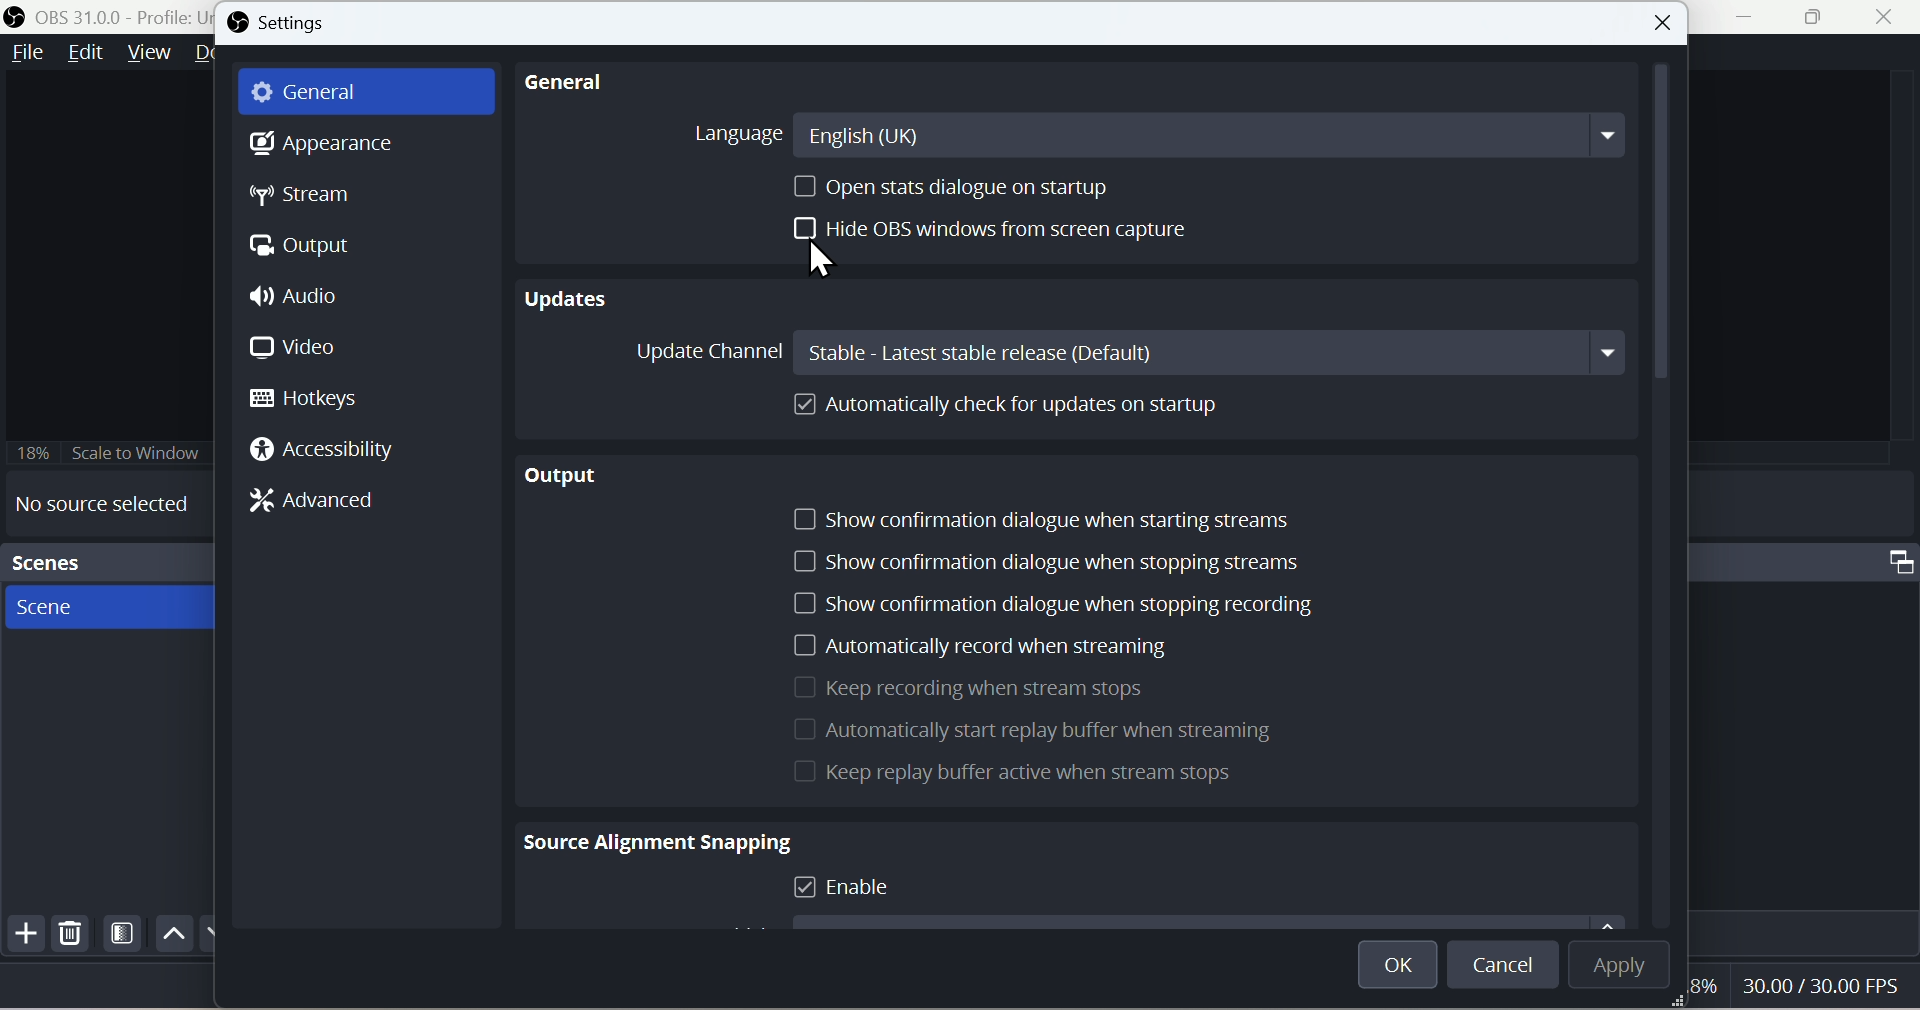 The image size is (1920, 1010). I want to click on English(UK), so click(1214, 134).